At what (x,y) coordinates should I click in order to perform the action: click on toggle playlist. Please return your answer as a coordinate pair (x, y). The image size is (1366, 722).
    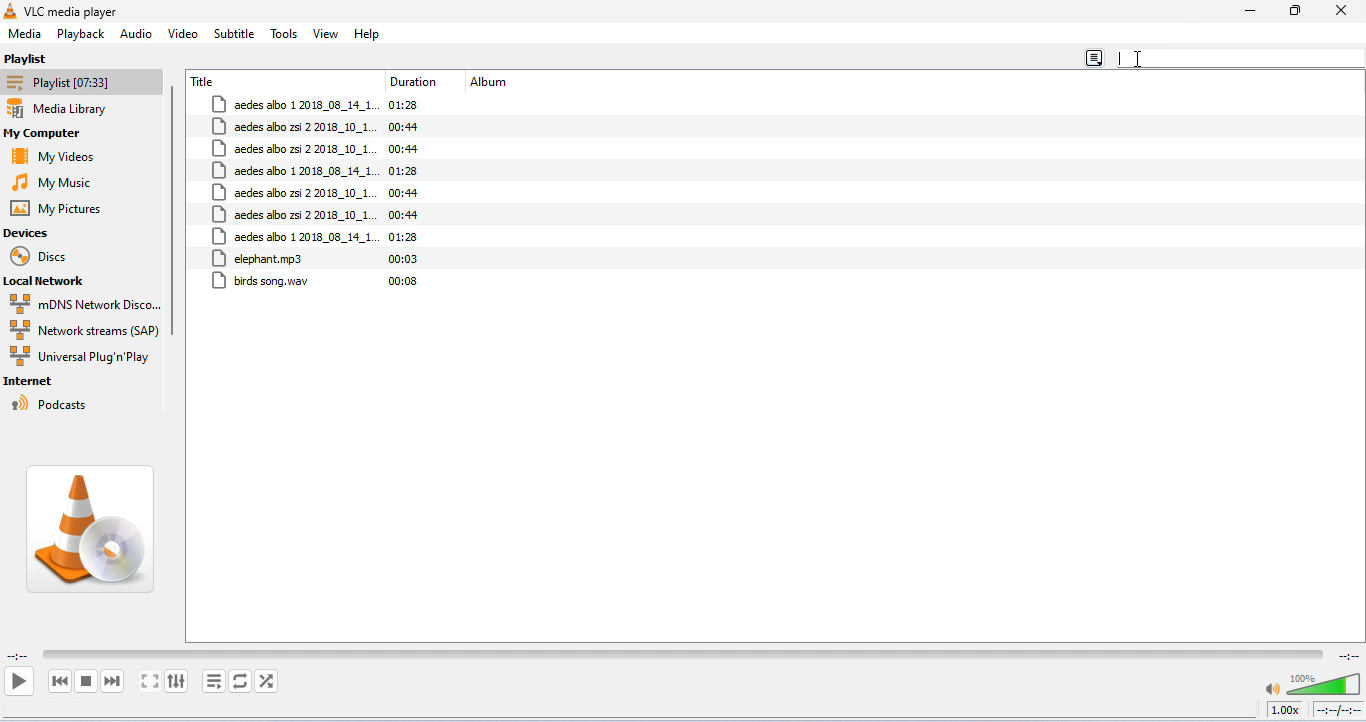
    Looking at the image, I should click on (213, 681).